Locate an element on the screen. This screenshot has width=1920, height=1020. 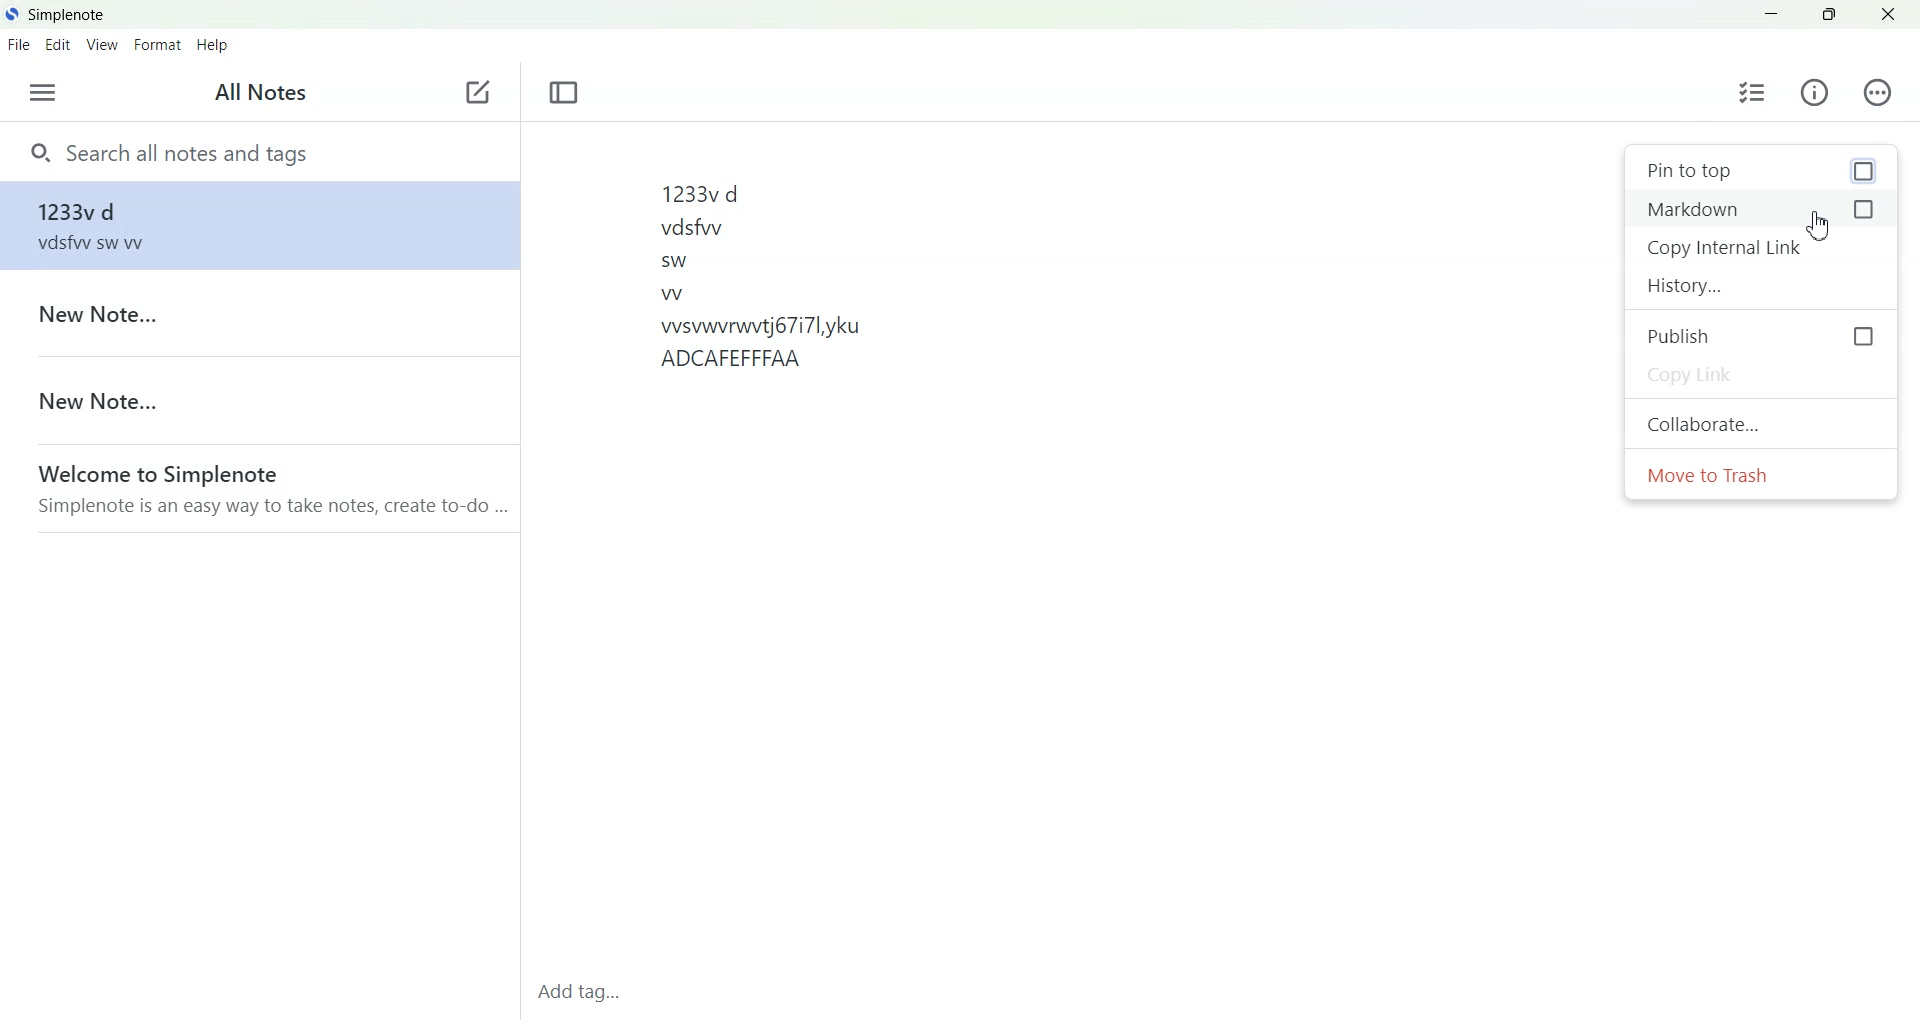
Note File - Welcome to Simplenote is located at coordinates (258, 488).